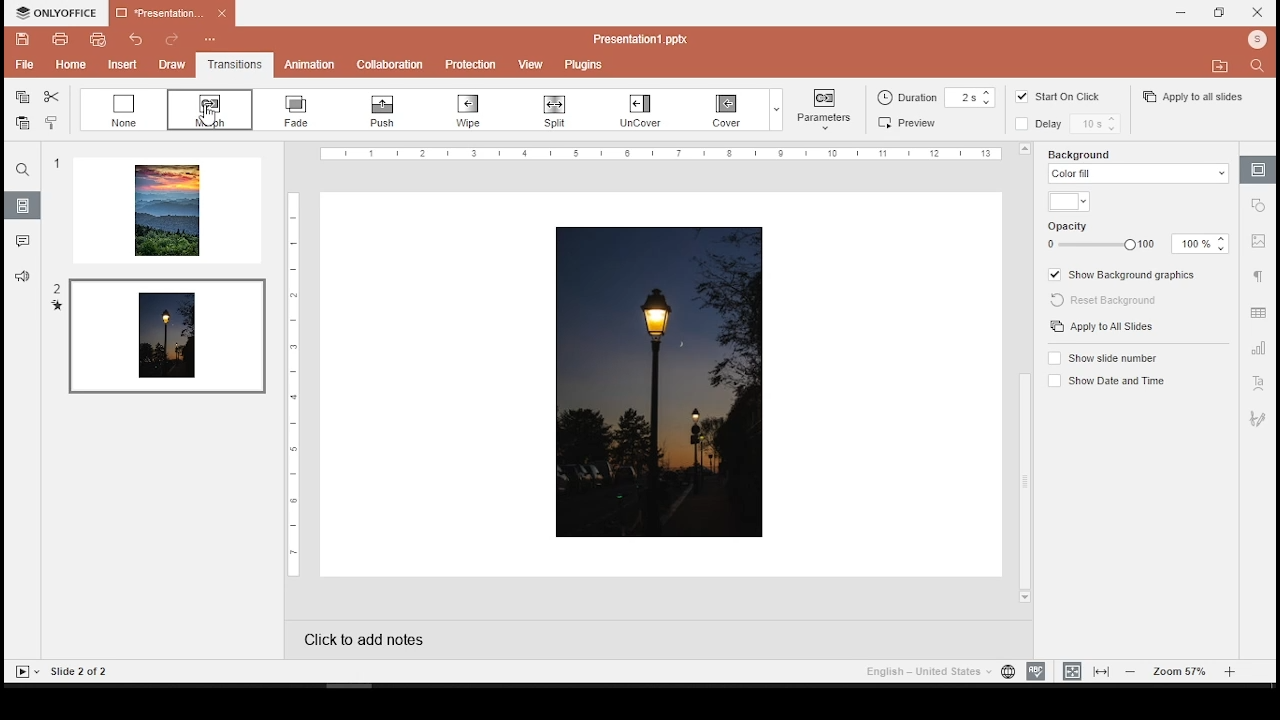  Describe the element at coordinates (132, 40) in the screenshot. I see `undo` at that location.